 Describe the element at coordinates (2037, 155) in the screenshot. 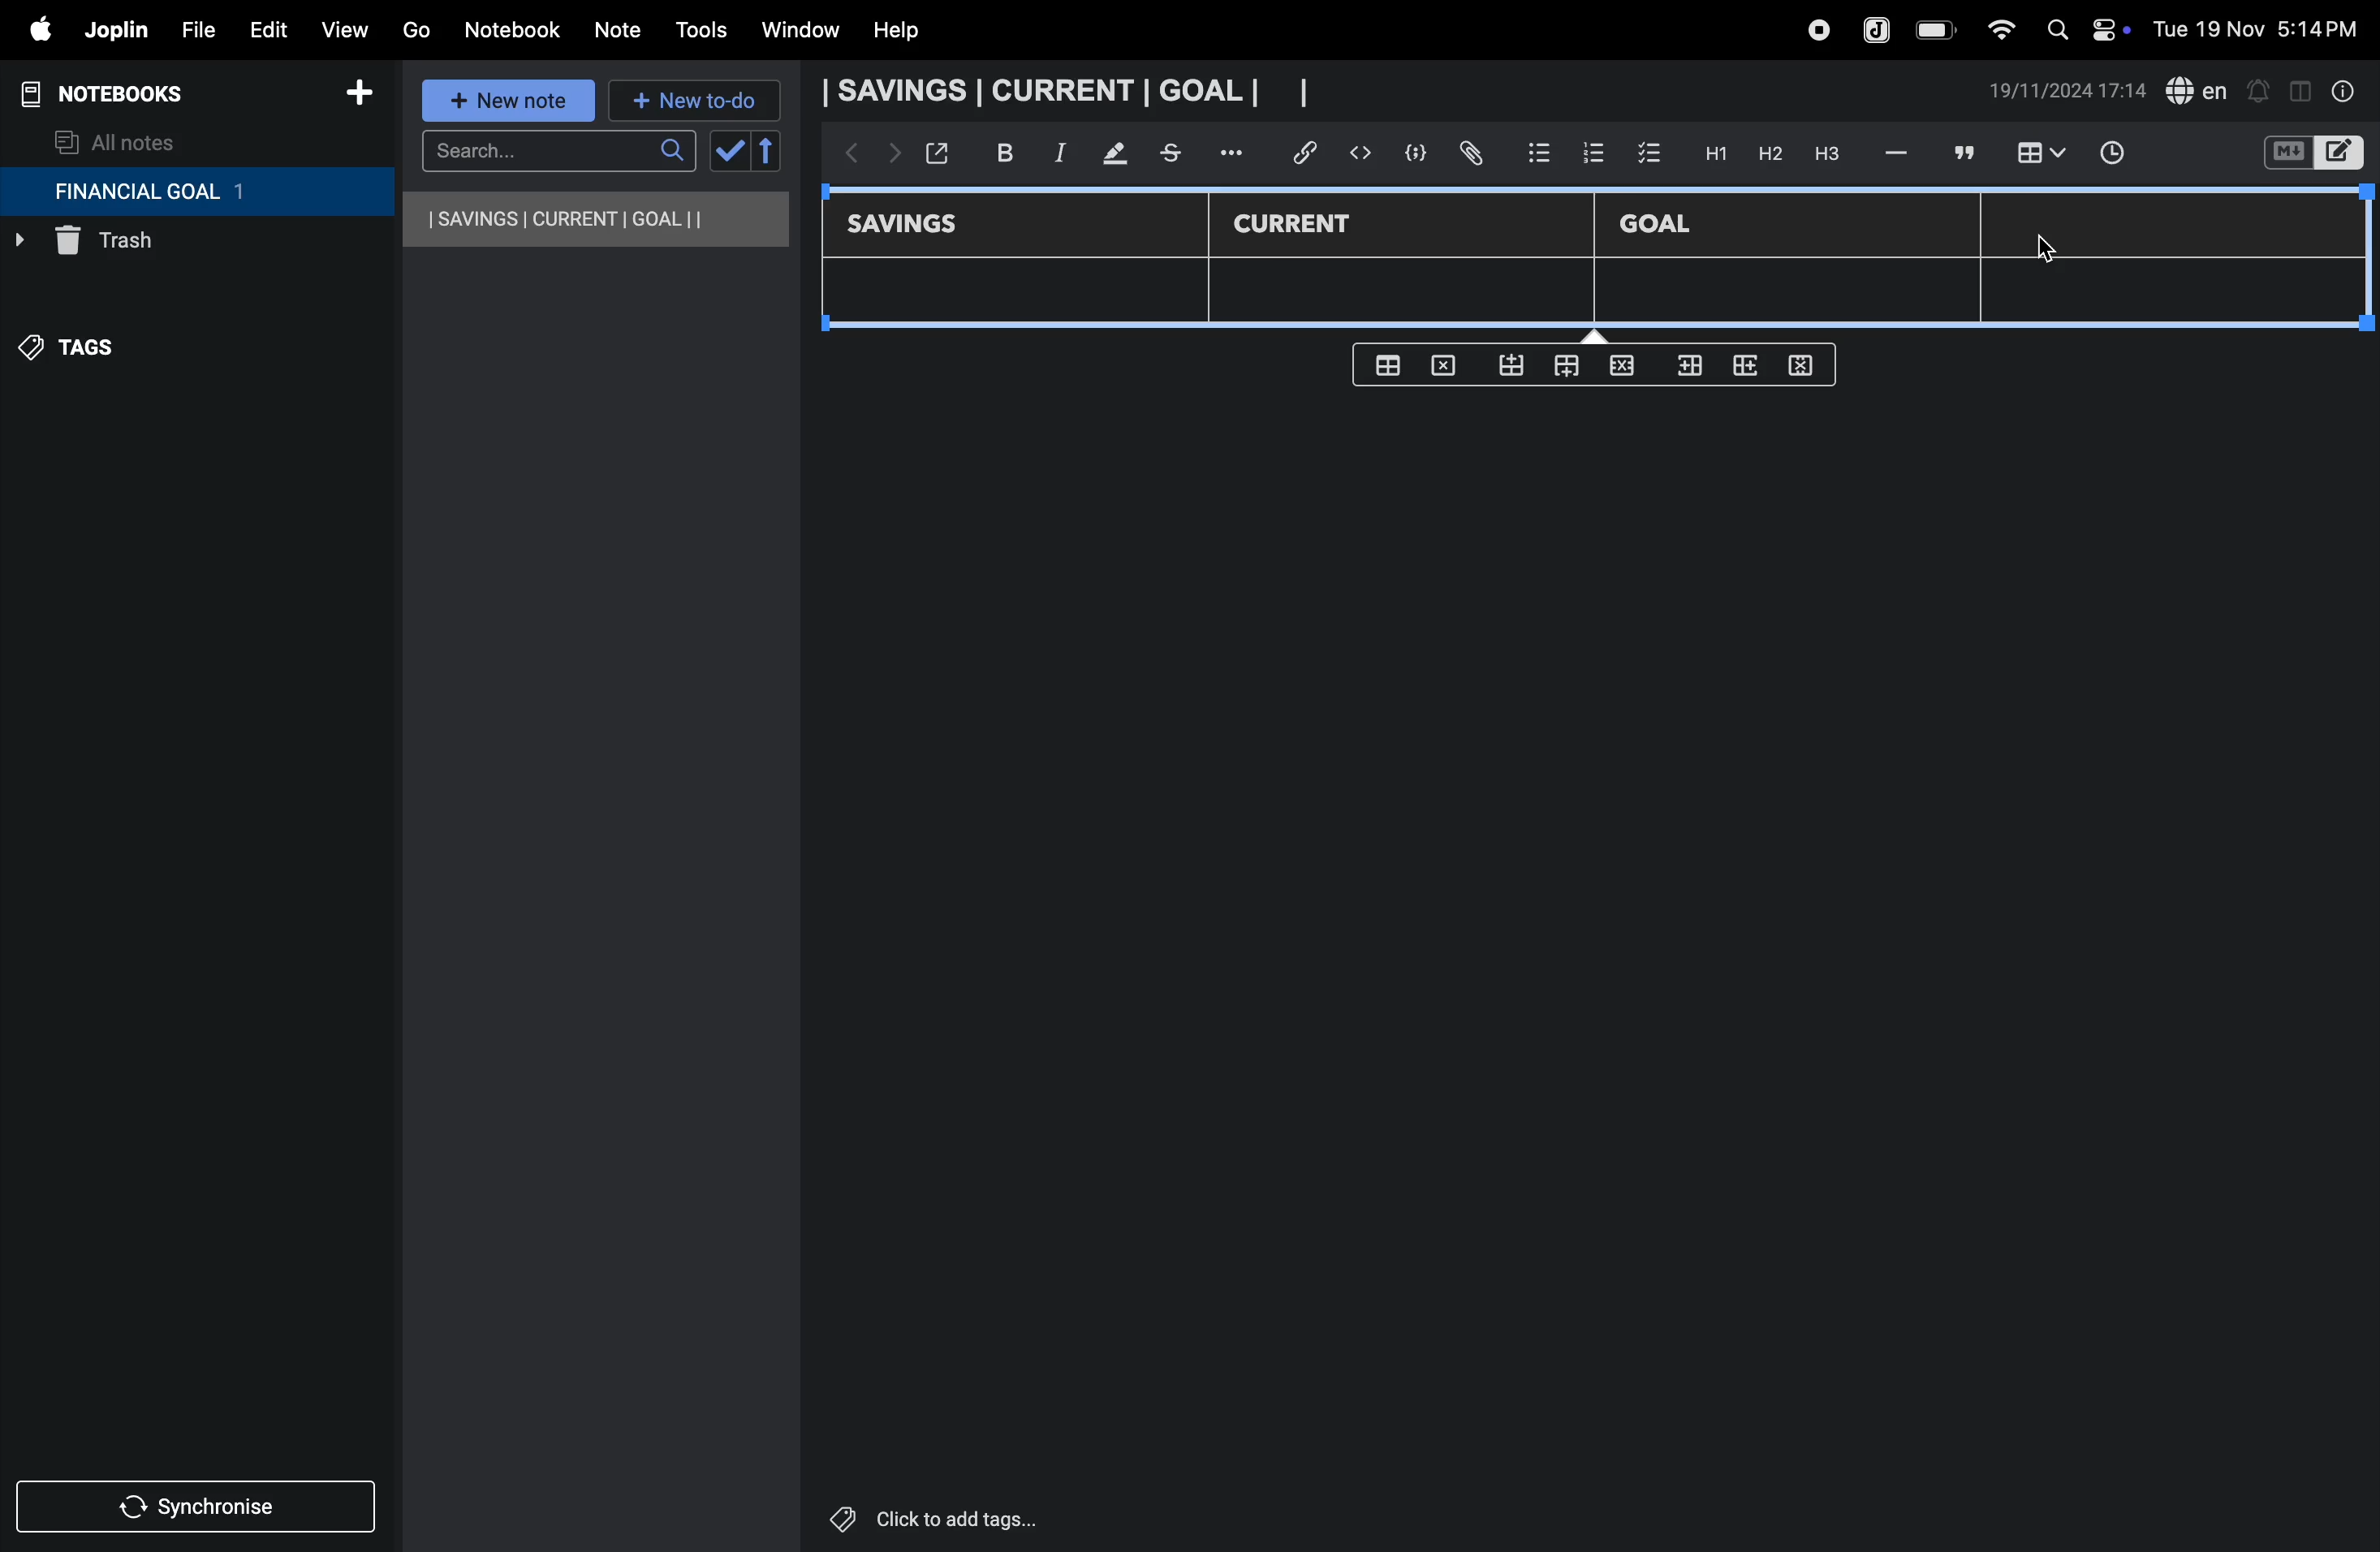

I see `insert table` at that location.